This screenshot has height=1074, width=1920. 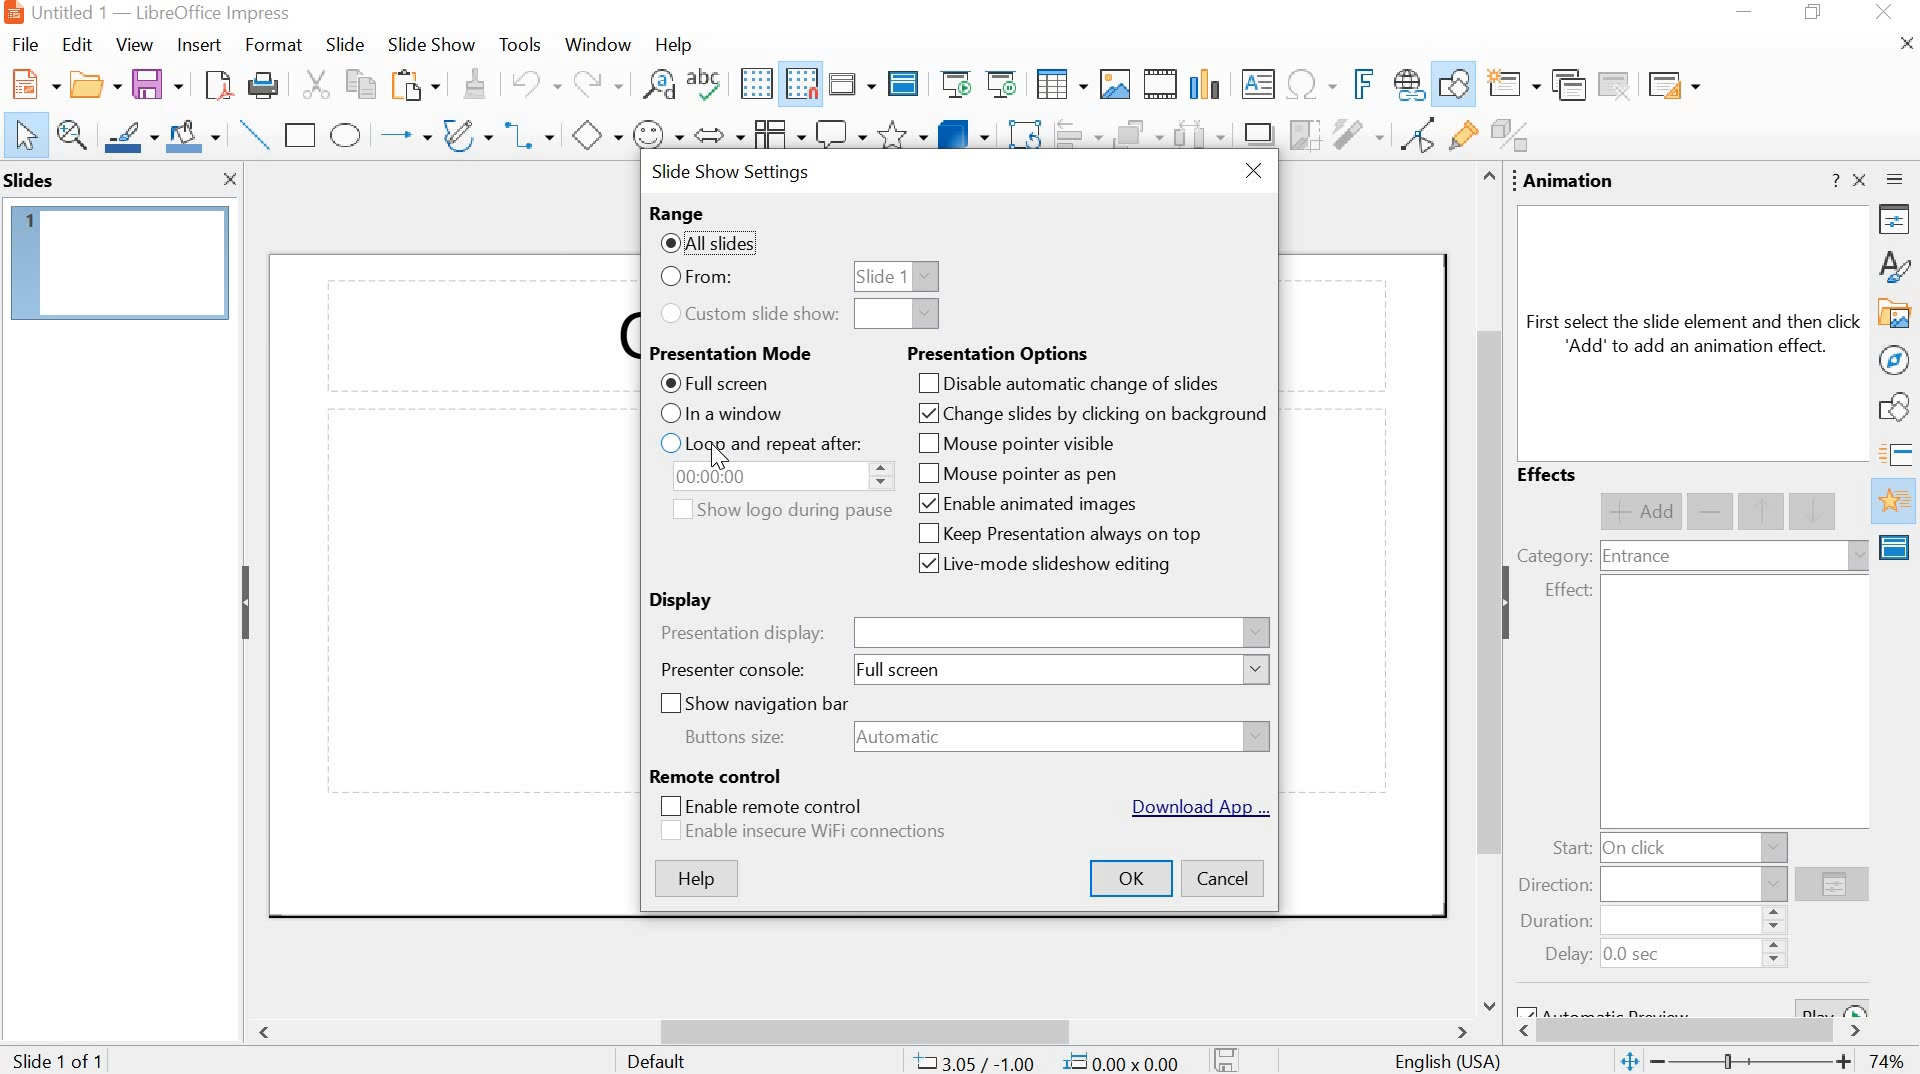 What do you see at coordinates (1616, 85) in the screenshot?
I see `delete slide` at bounding box center [1616, 85].